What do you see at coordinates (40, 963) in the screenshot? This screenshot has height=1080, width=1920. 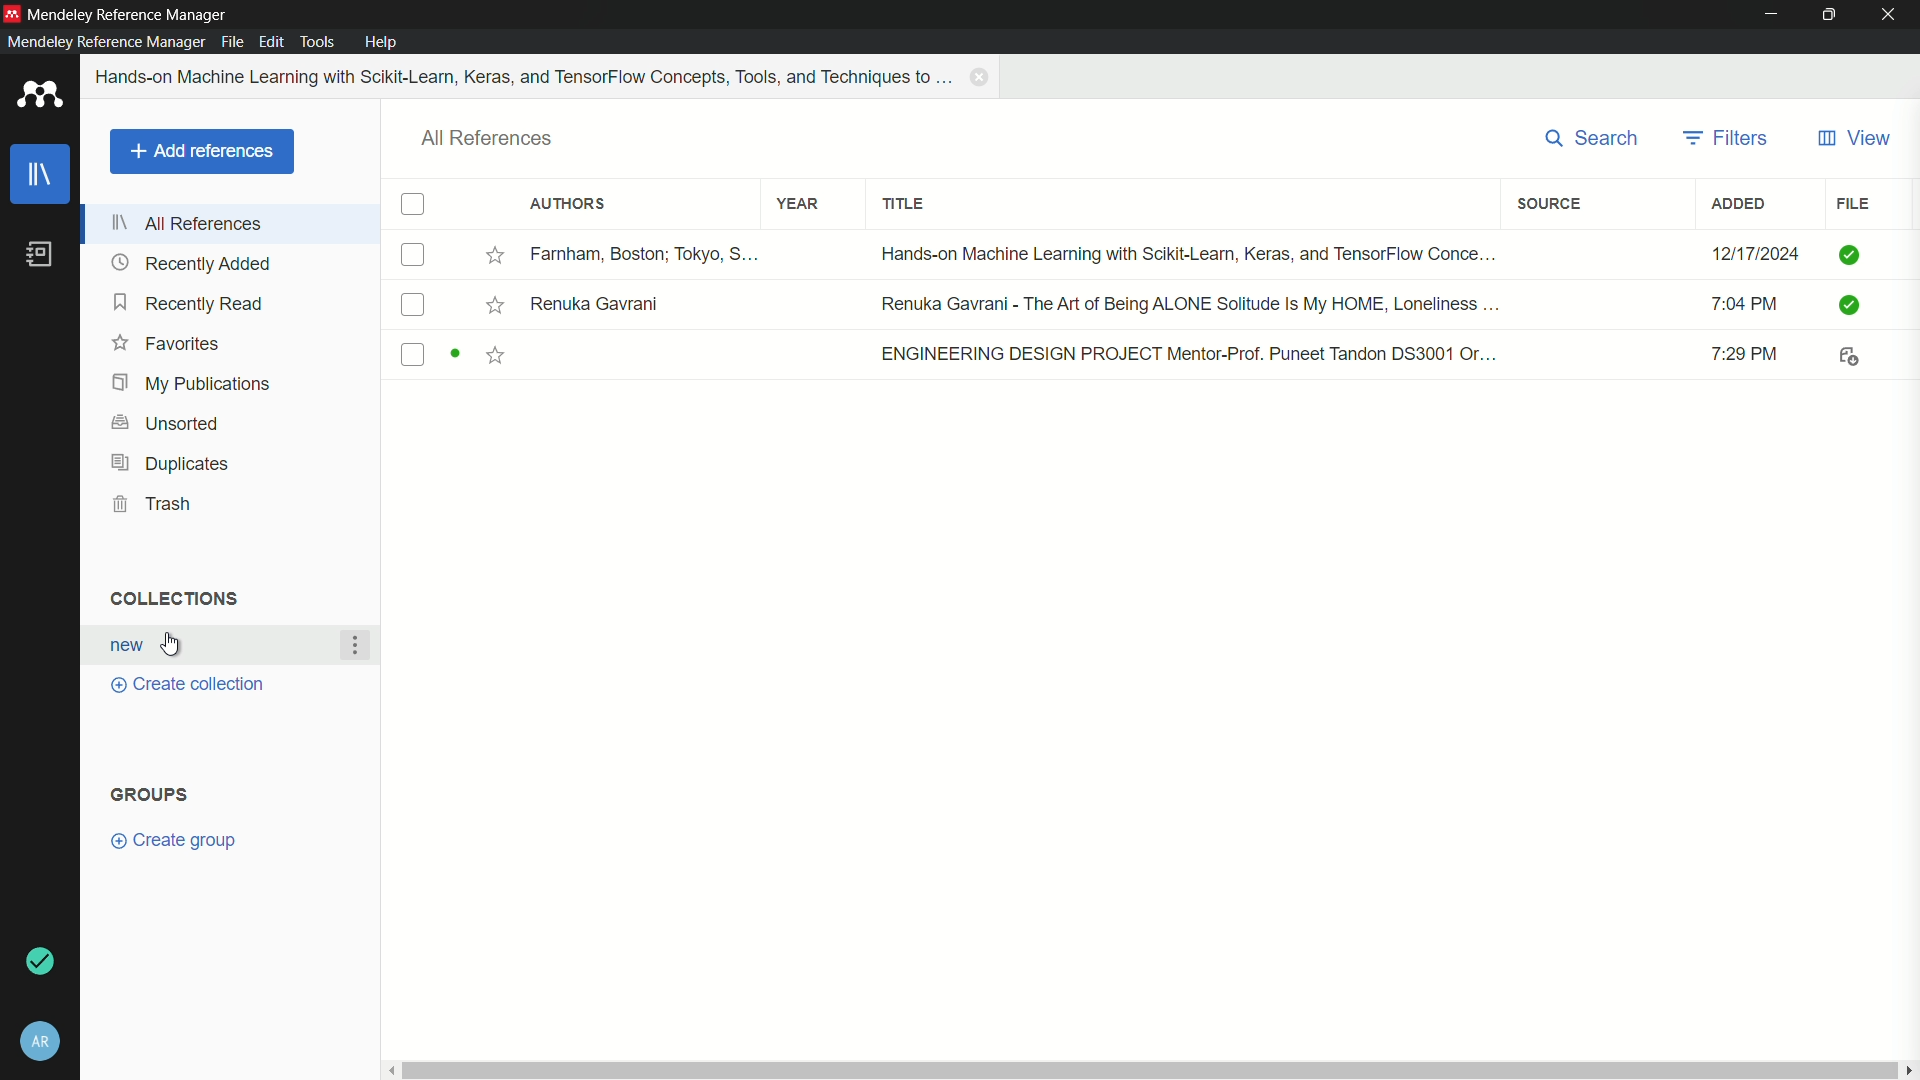 I see `sync` at bounding box center [40, 963].